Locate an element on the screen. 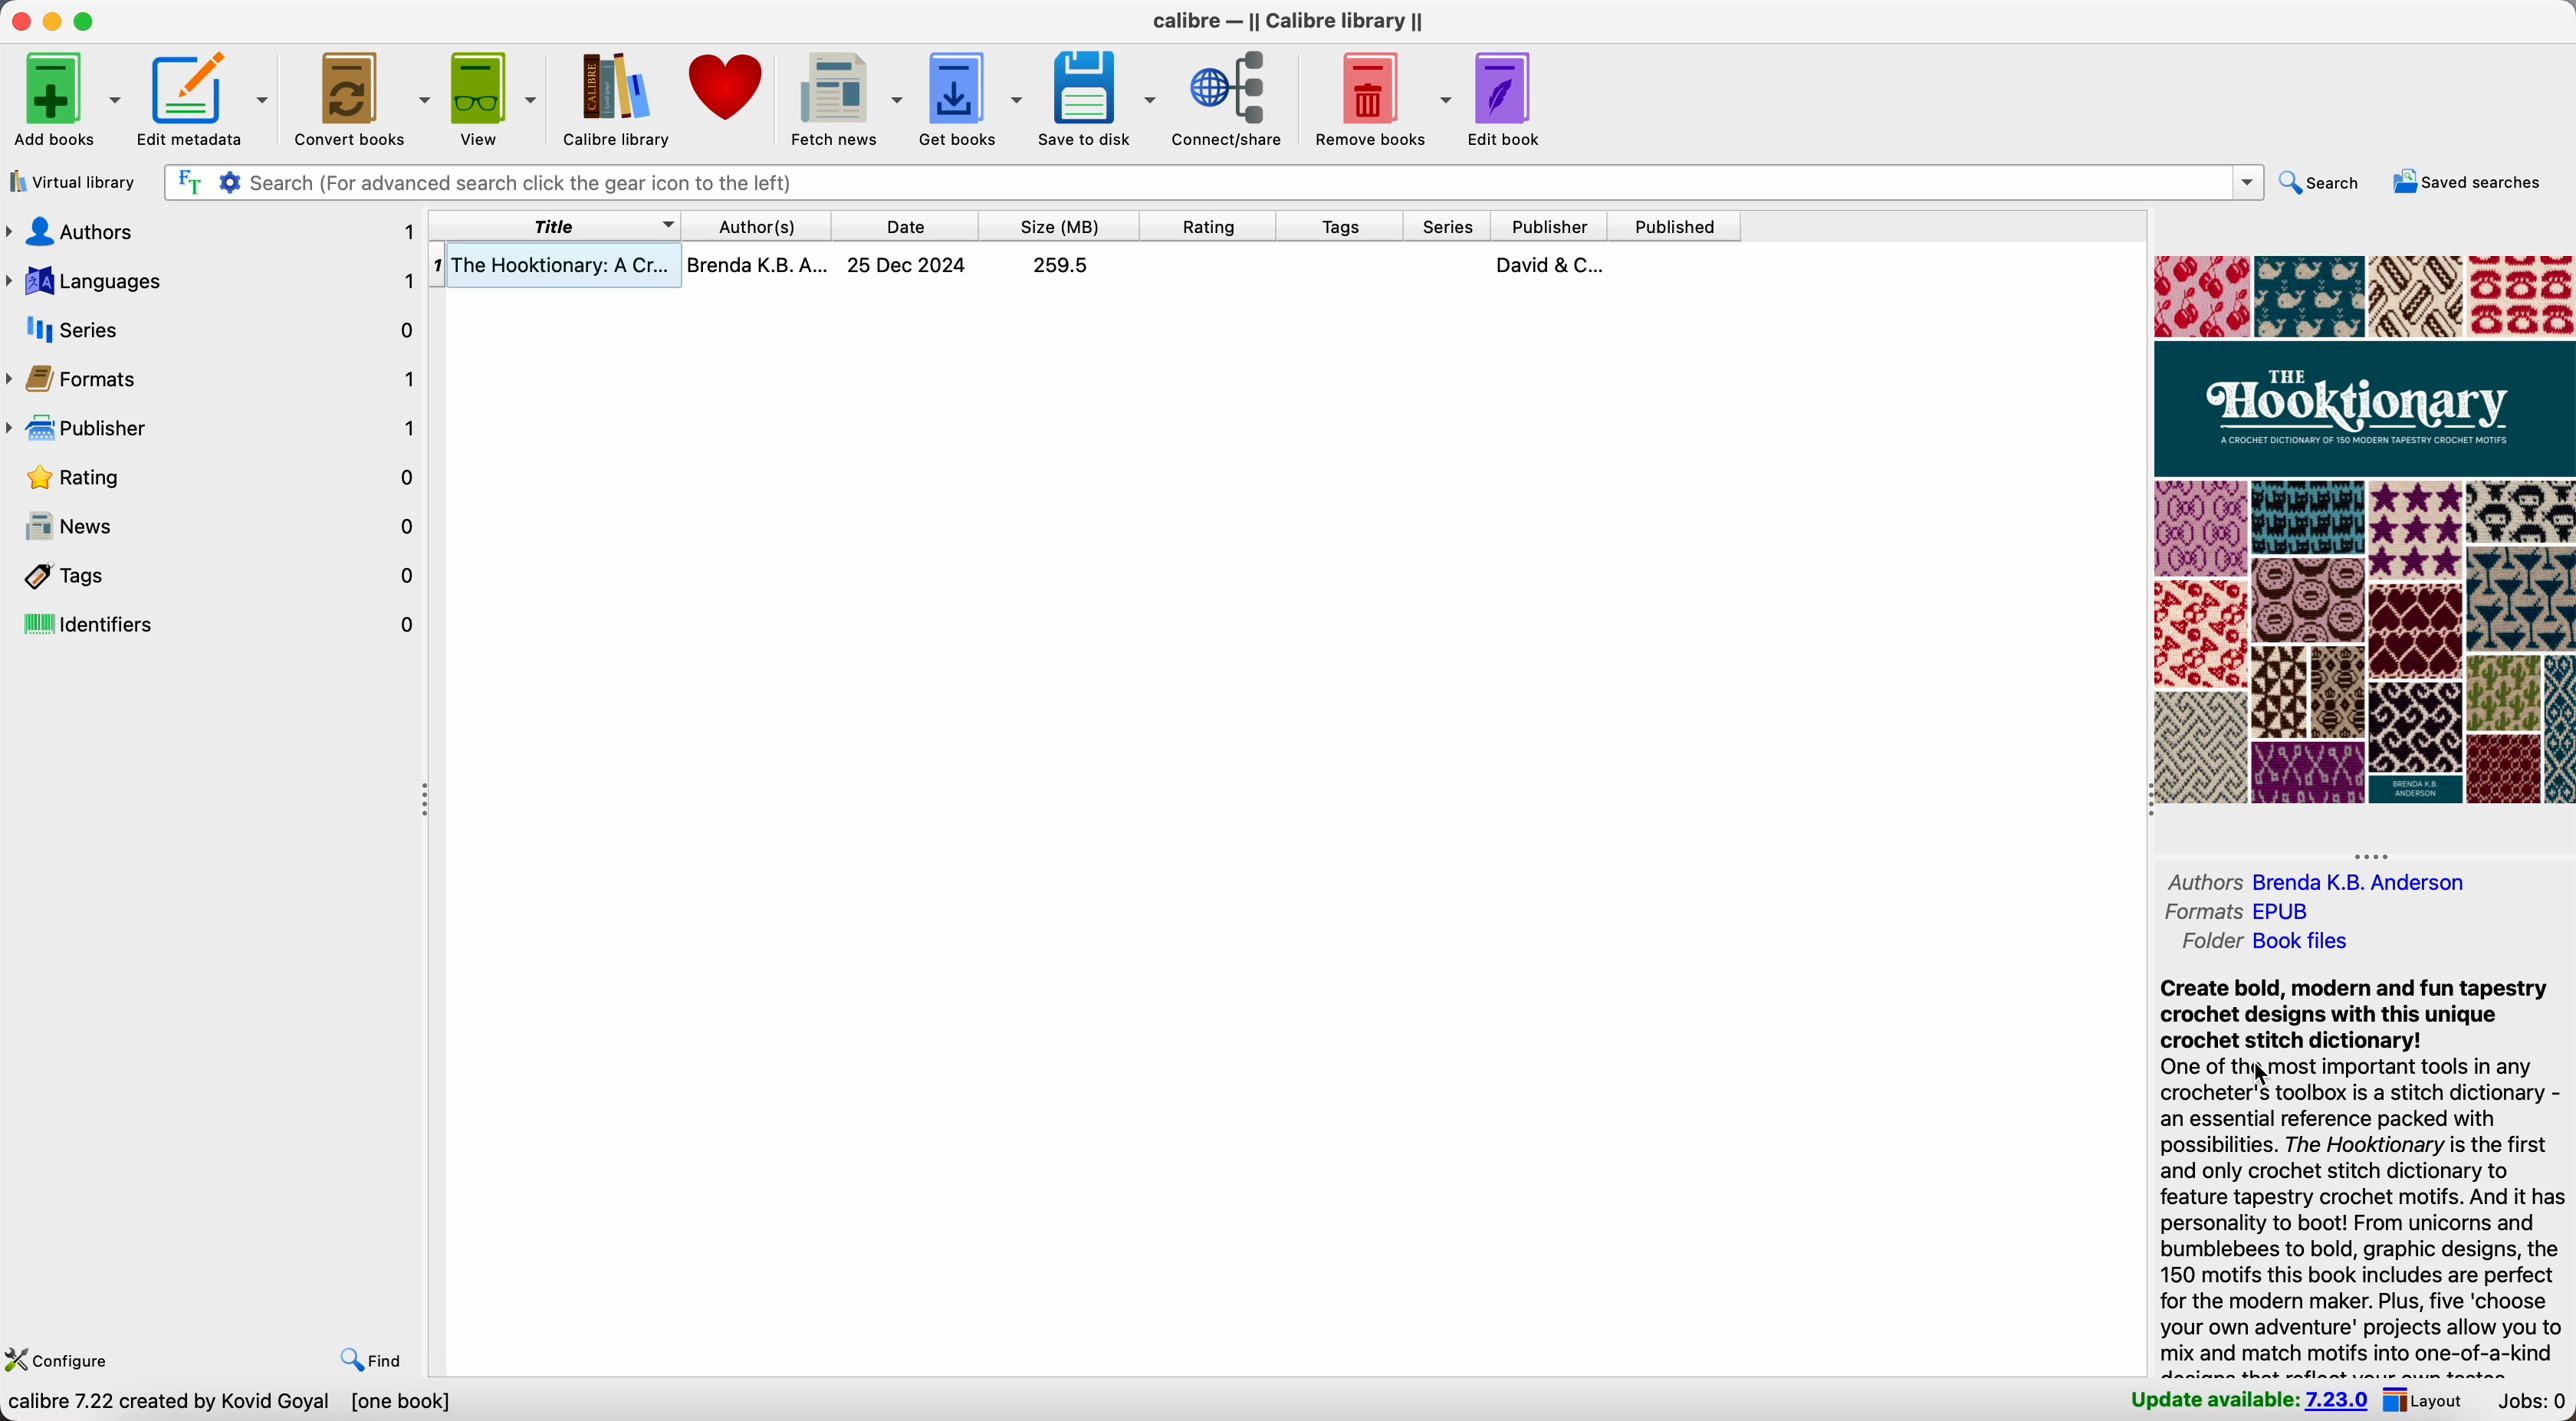  donate is located at coordinates (730, 86).